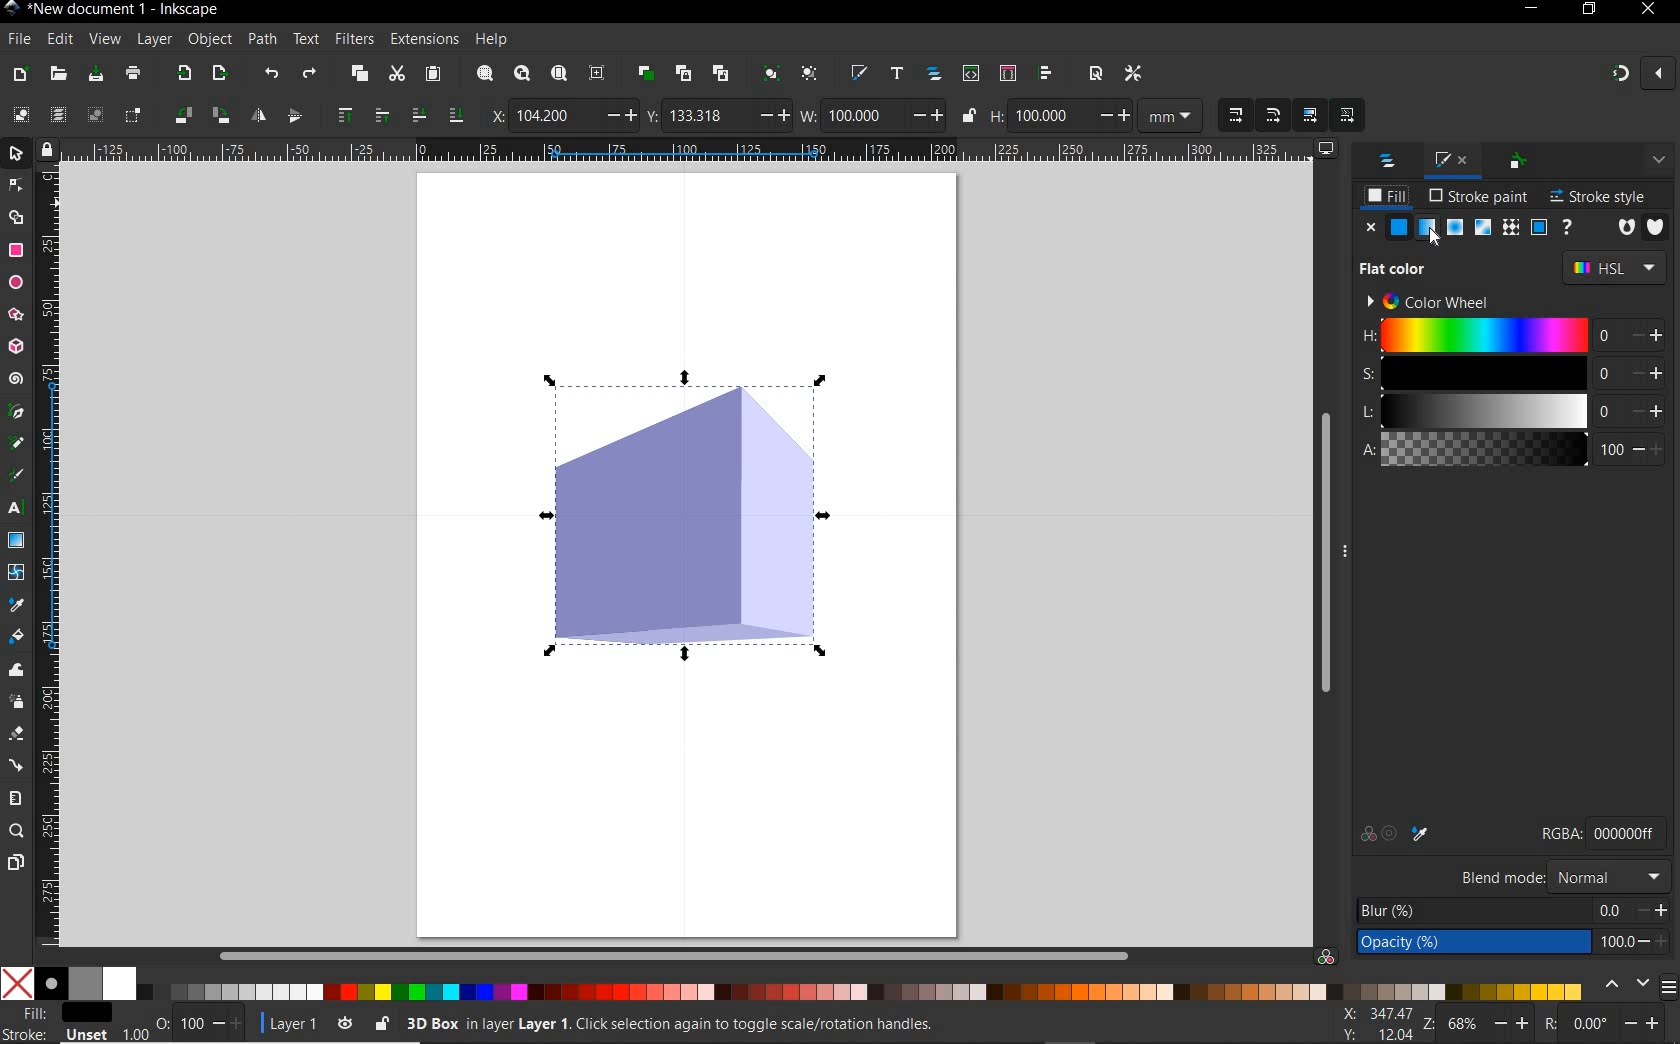 The width and height of the screenshot is (1680, 1044). Describe the element at coordinates (381, 1023) in the screenshot. I see `LOCK/UNLOCK` at that location.